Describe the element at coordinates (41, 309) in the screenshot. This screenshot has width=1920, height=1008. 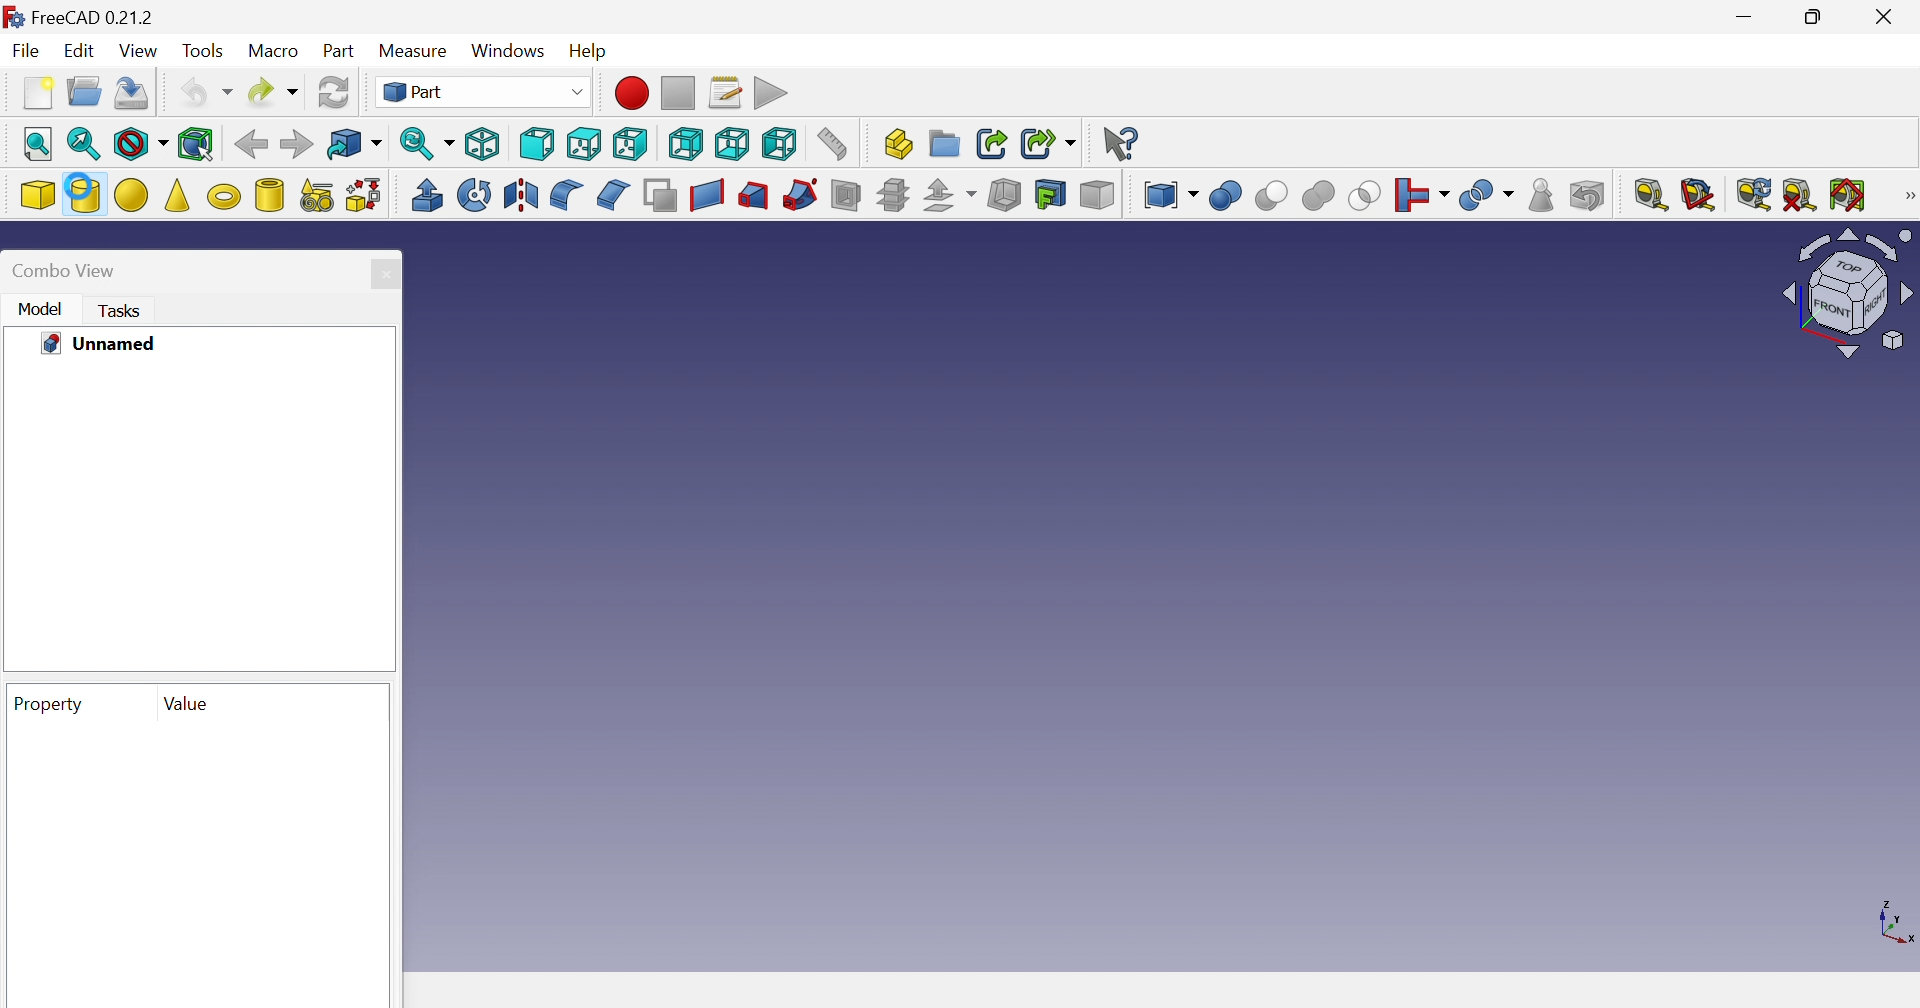
I see `Model` at that location.